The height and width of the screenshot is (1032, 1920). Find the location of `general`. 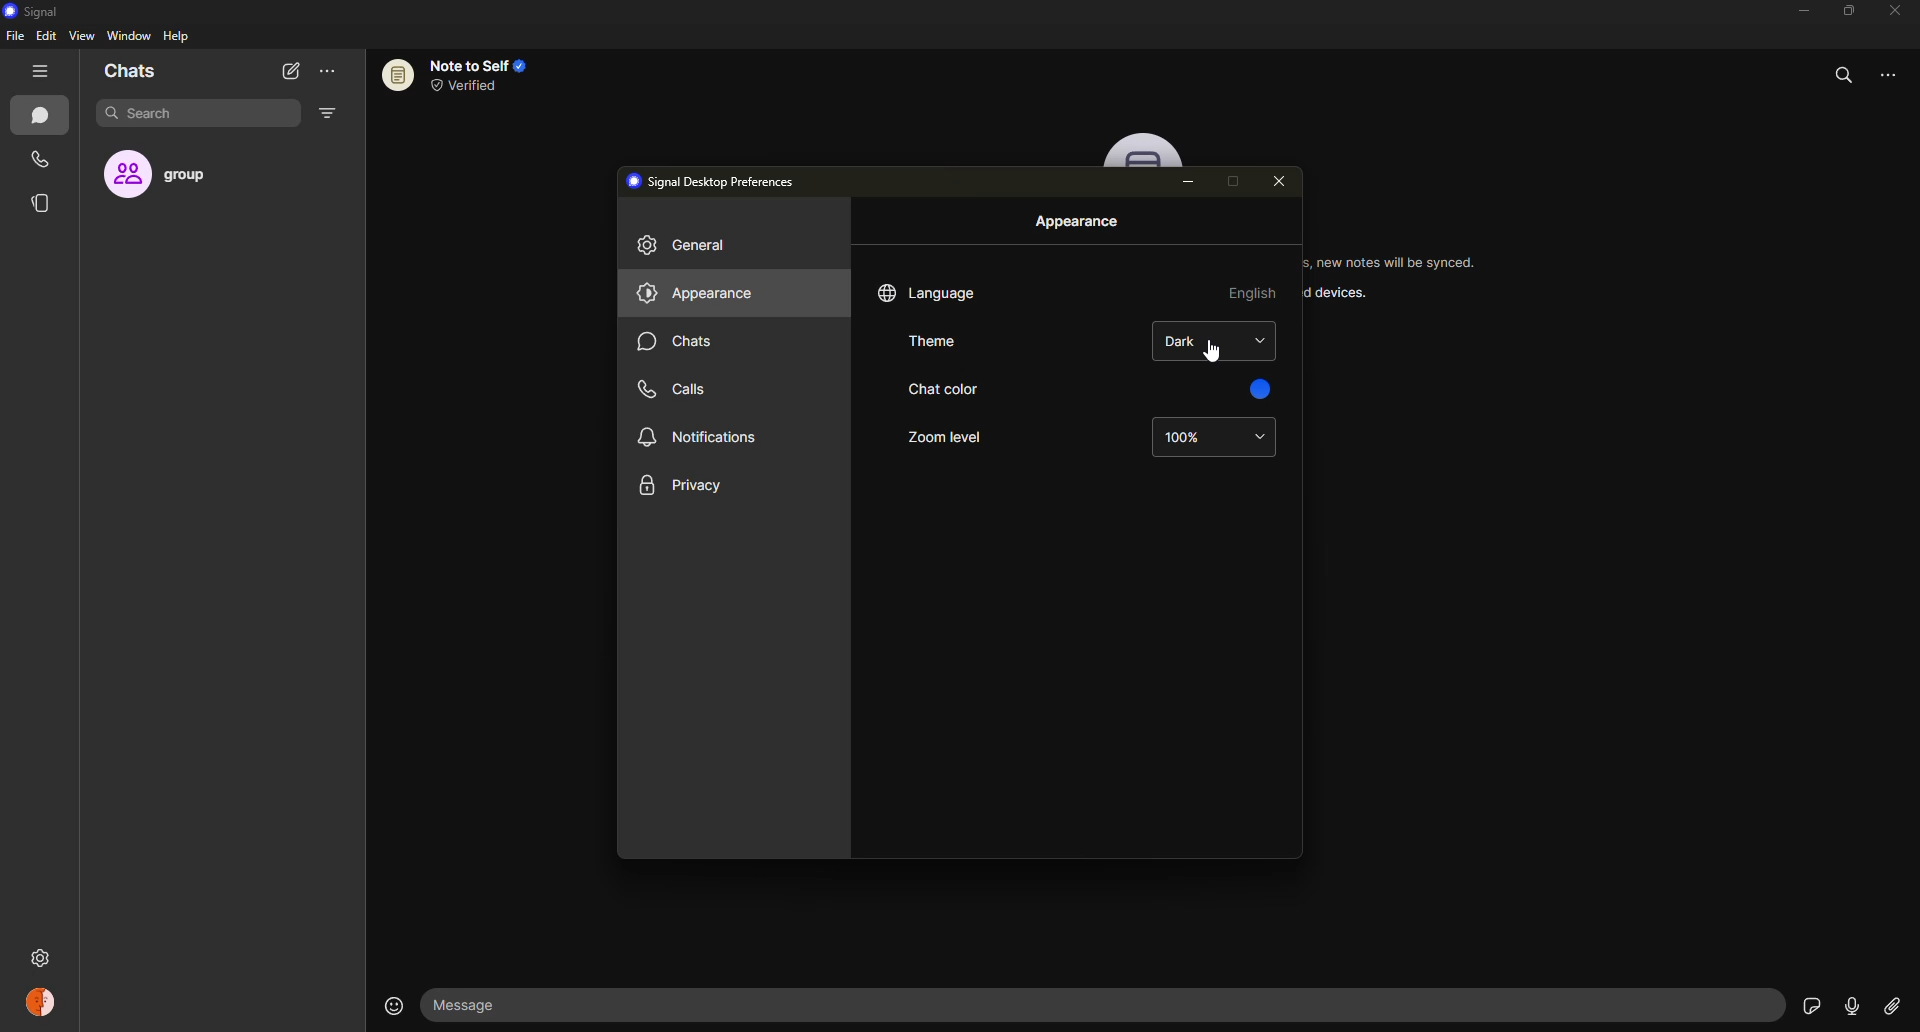

general is located at coordinates (690, 246).